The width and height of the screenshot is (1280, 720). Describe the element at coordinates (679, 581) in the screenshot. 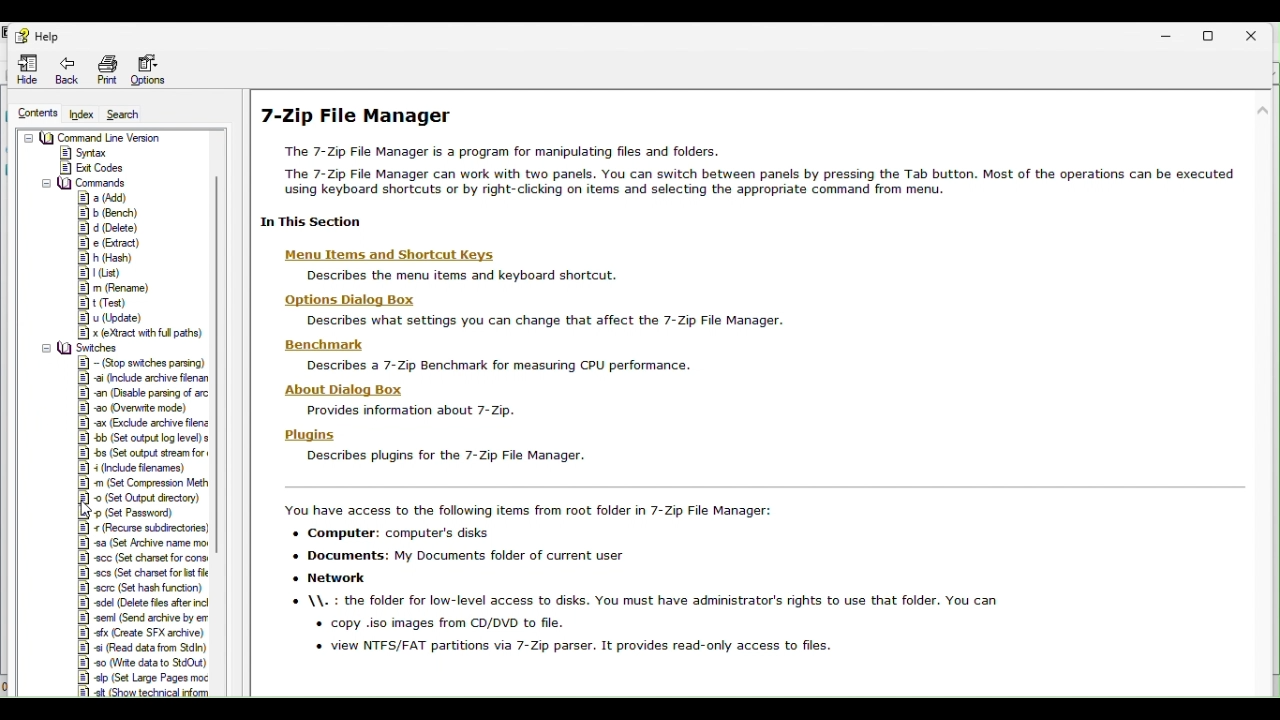

I see `accessible items in 7 zip fle manager` at that location.